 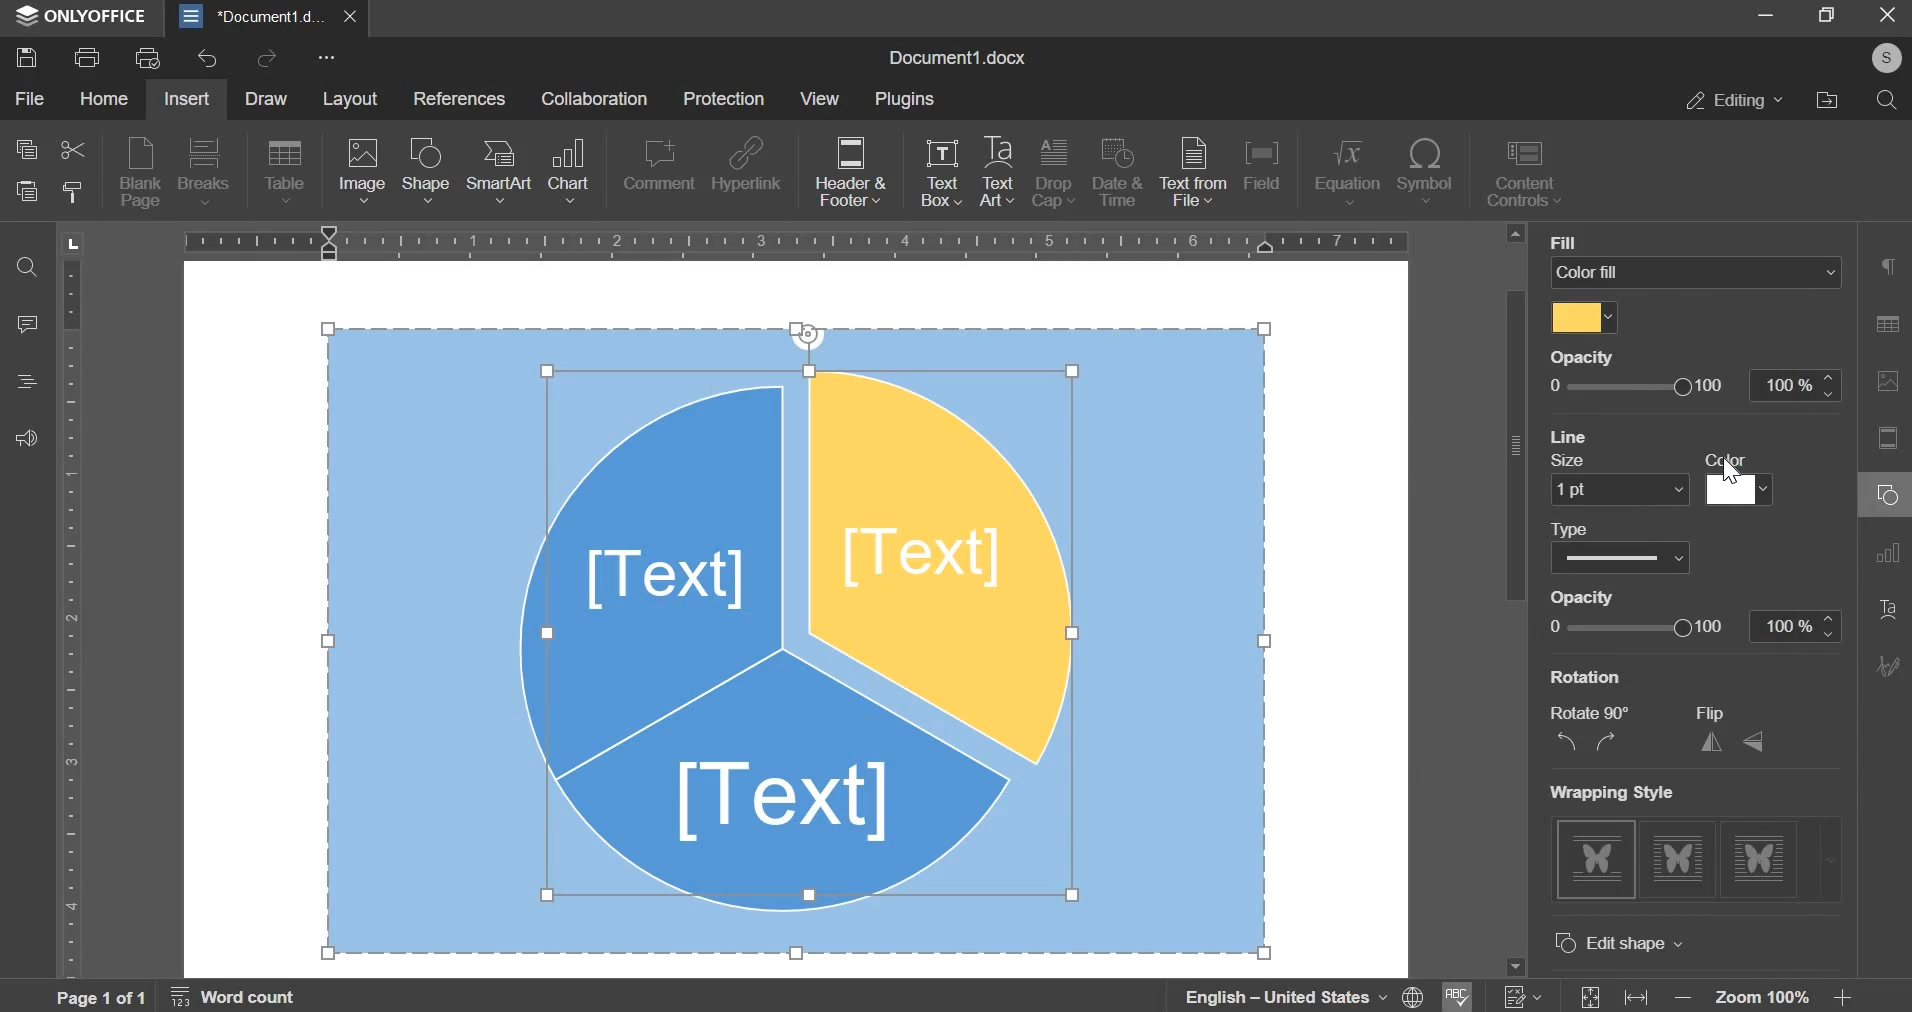 What do you see at coordinates (851, 173) in the screenshot?
I see `header & footer` at bounding box center [851, 173].